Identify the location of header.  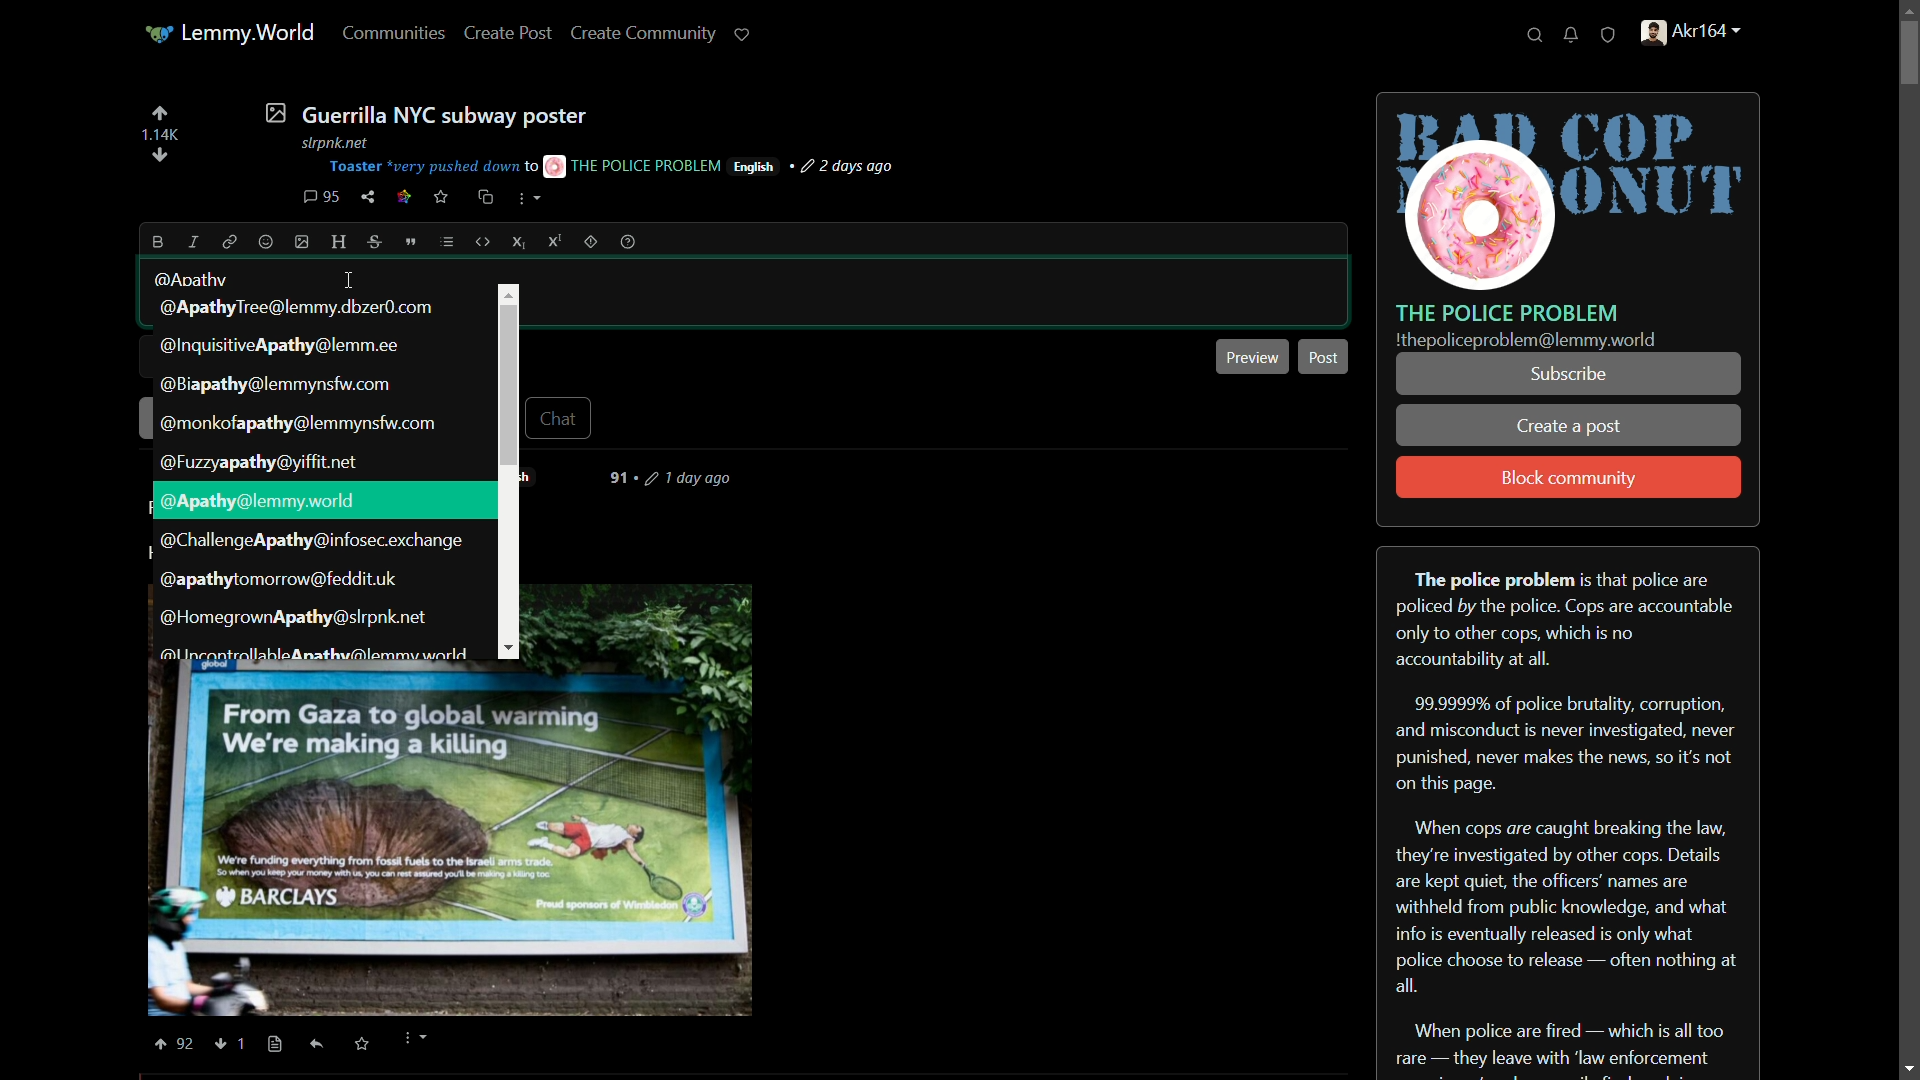
(340, 243).